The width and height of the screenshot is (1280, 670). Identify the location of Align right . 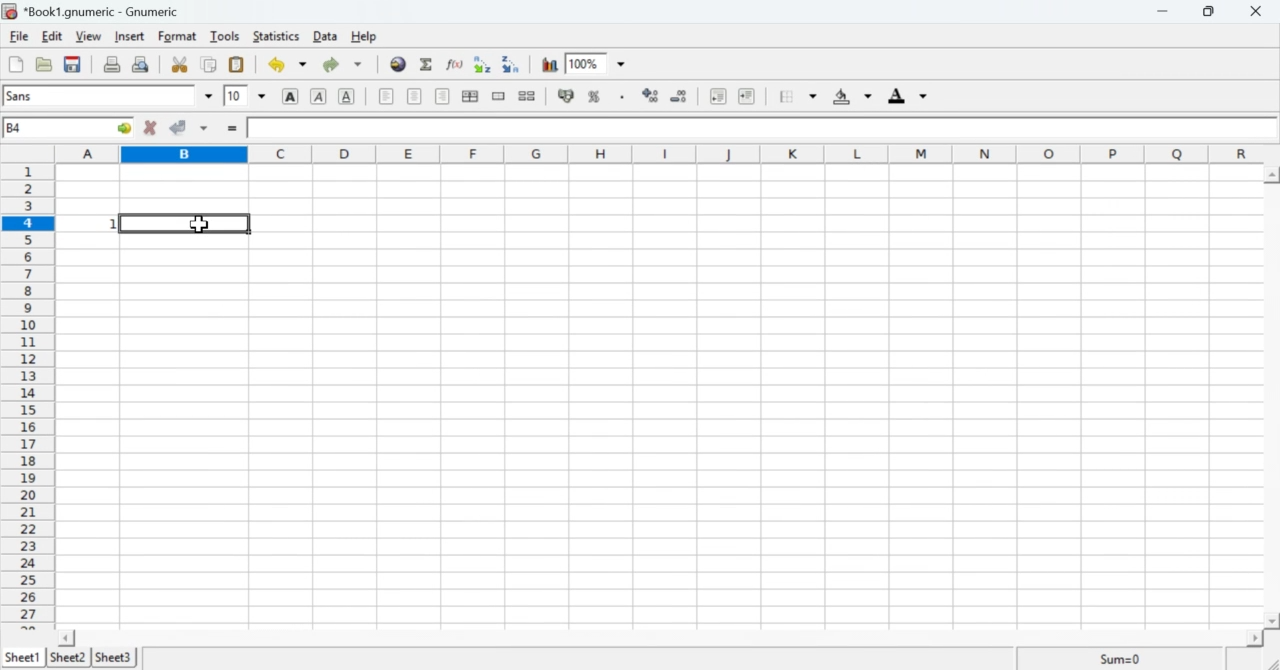
(442, 97).